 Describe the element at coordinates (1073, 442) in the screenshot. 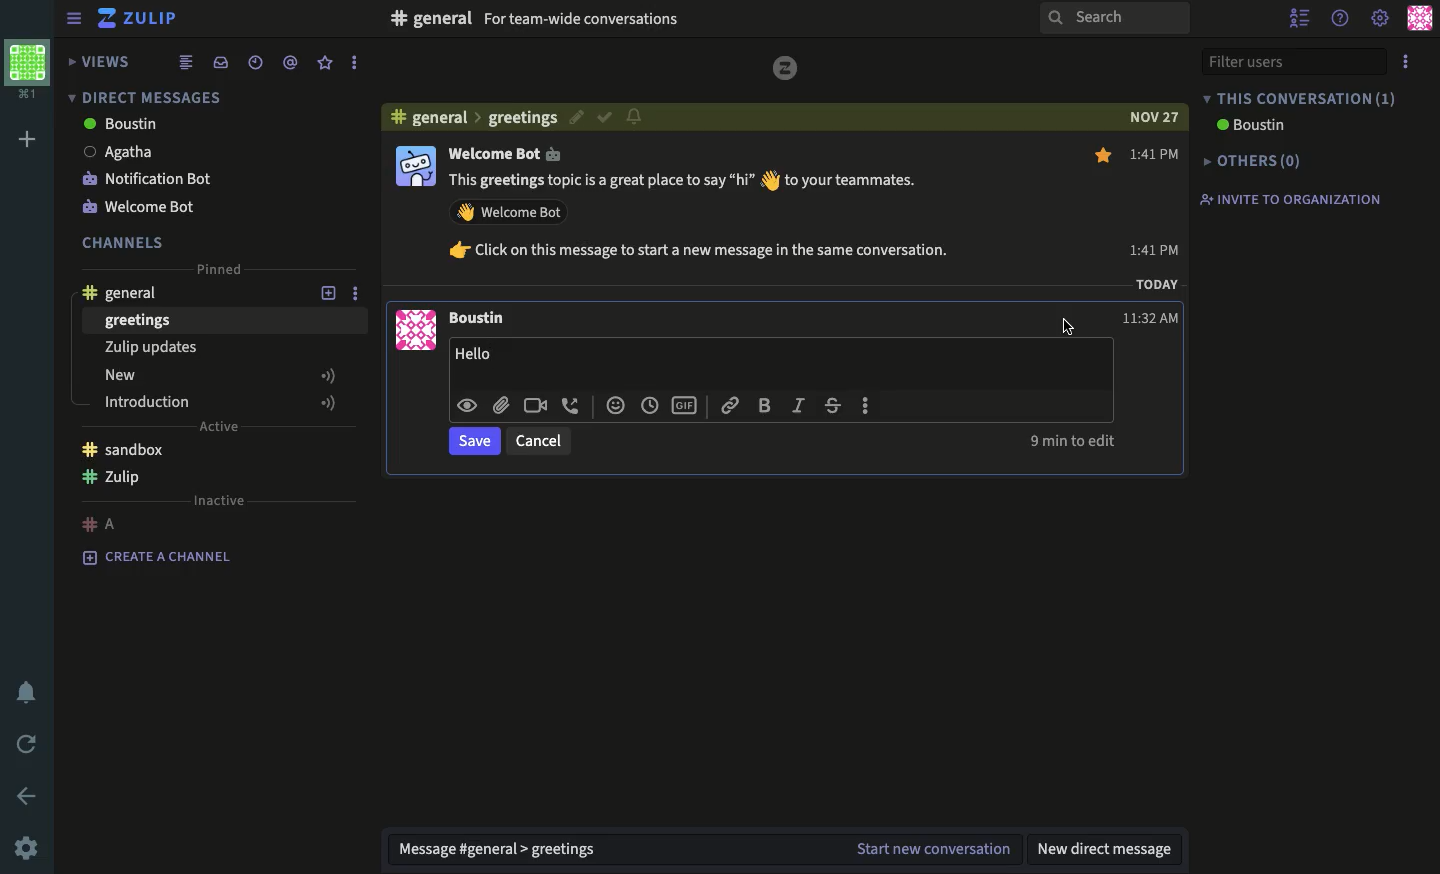

I see `9 min to edit` at that location.